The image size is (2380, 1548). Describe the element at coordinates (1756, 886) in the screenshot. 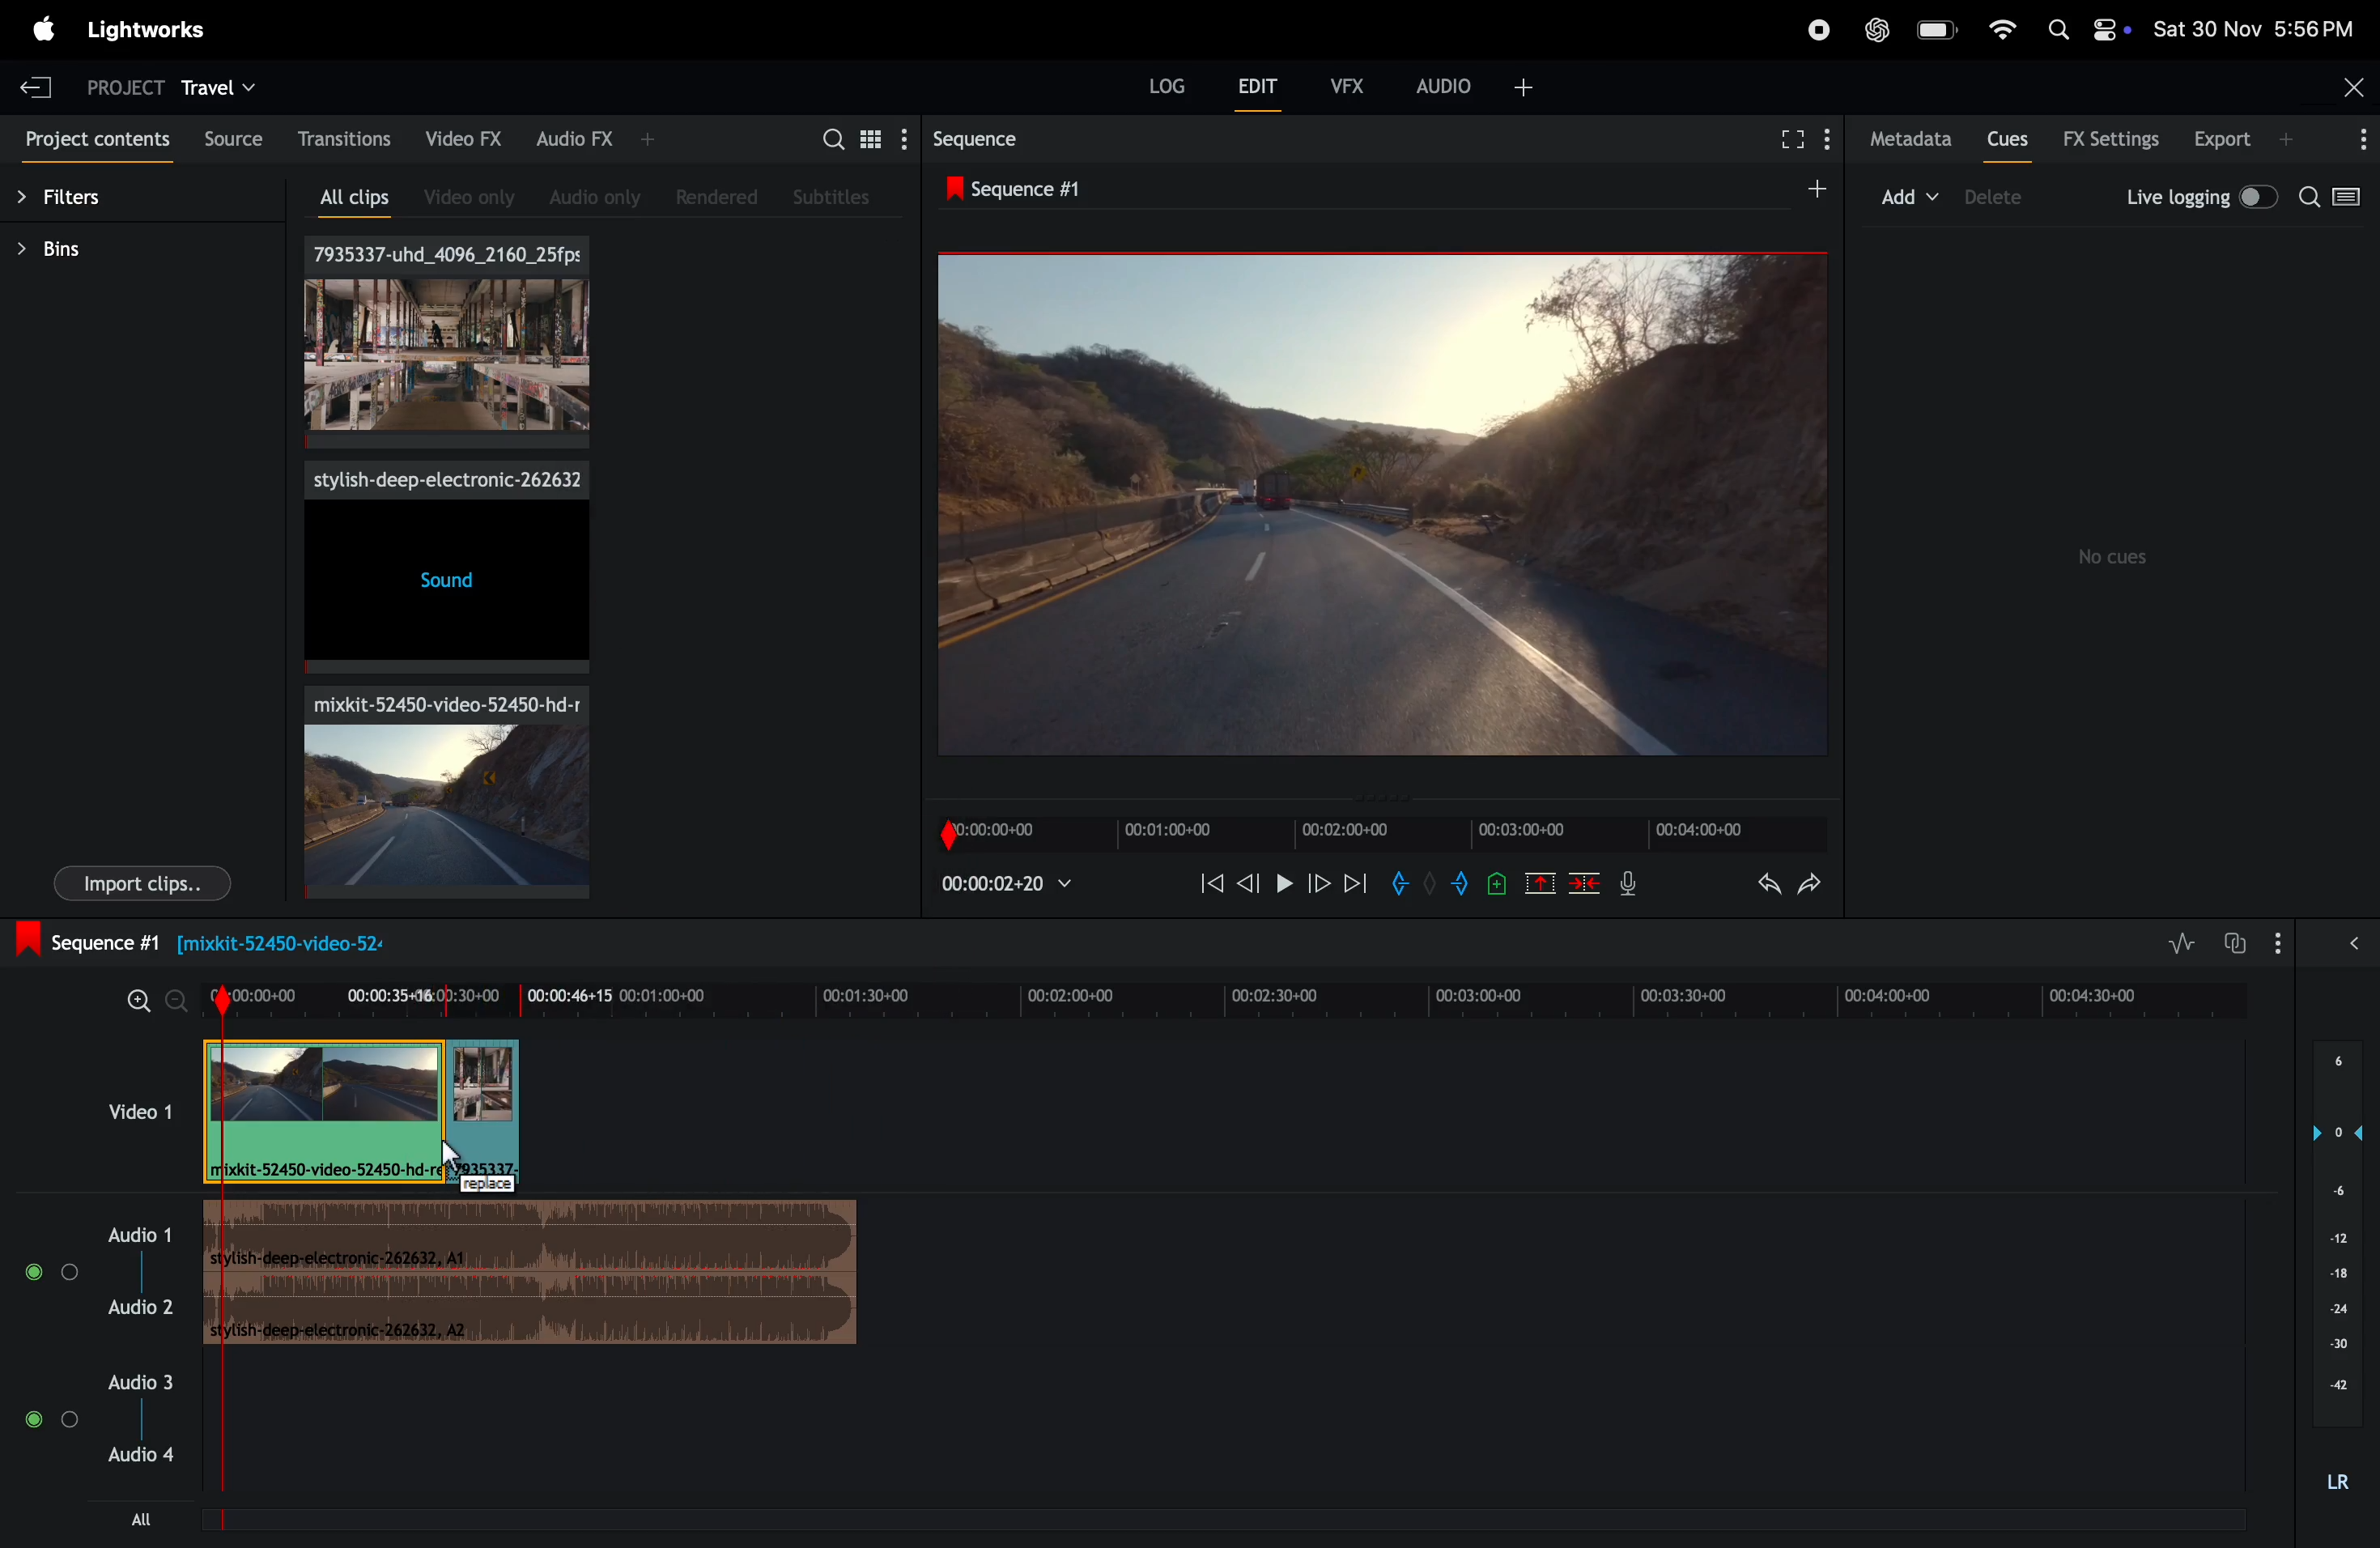

I see `undo` at that location.